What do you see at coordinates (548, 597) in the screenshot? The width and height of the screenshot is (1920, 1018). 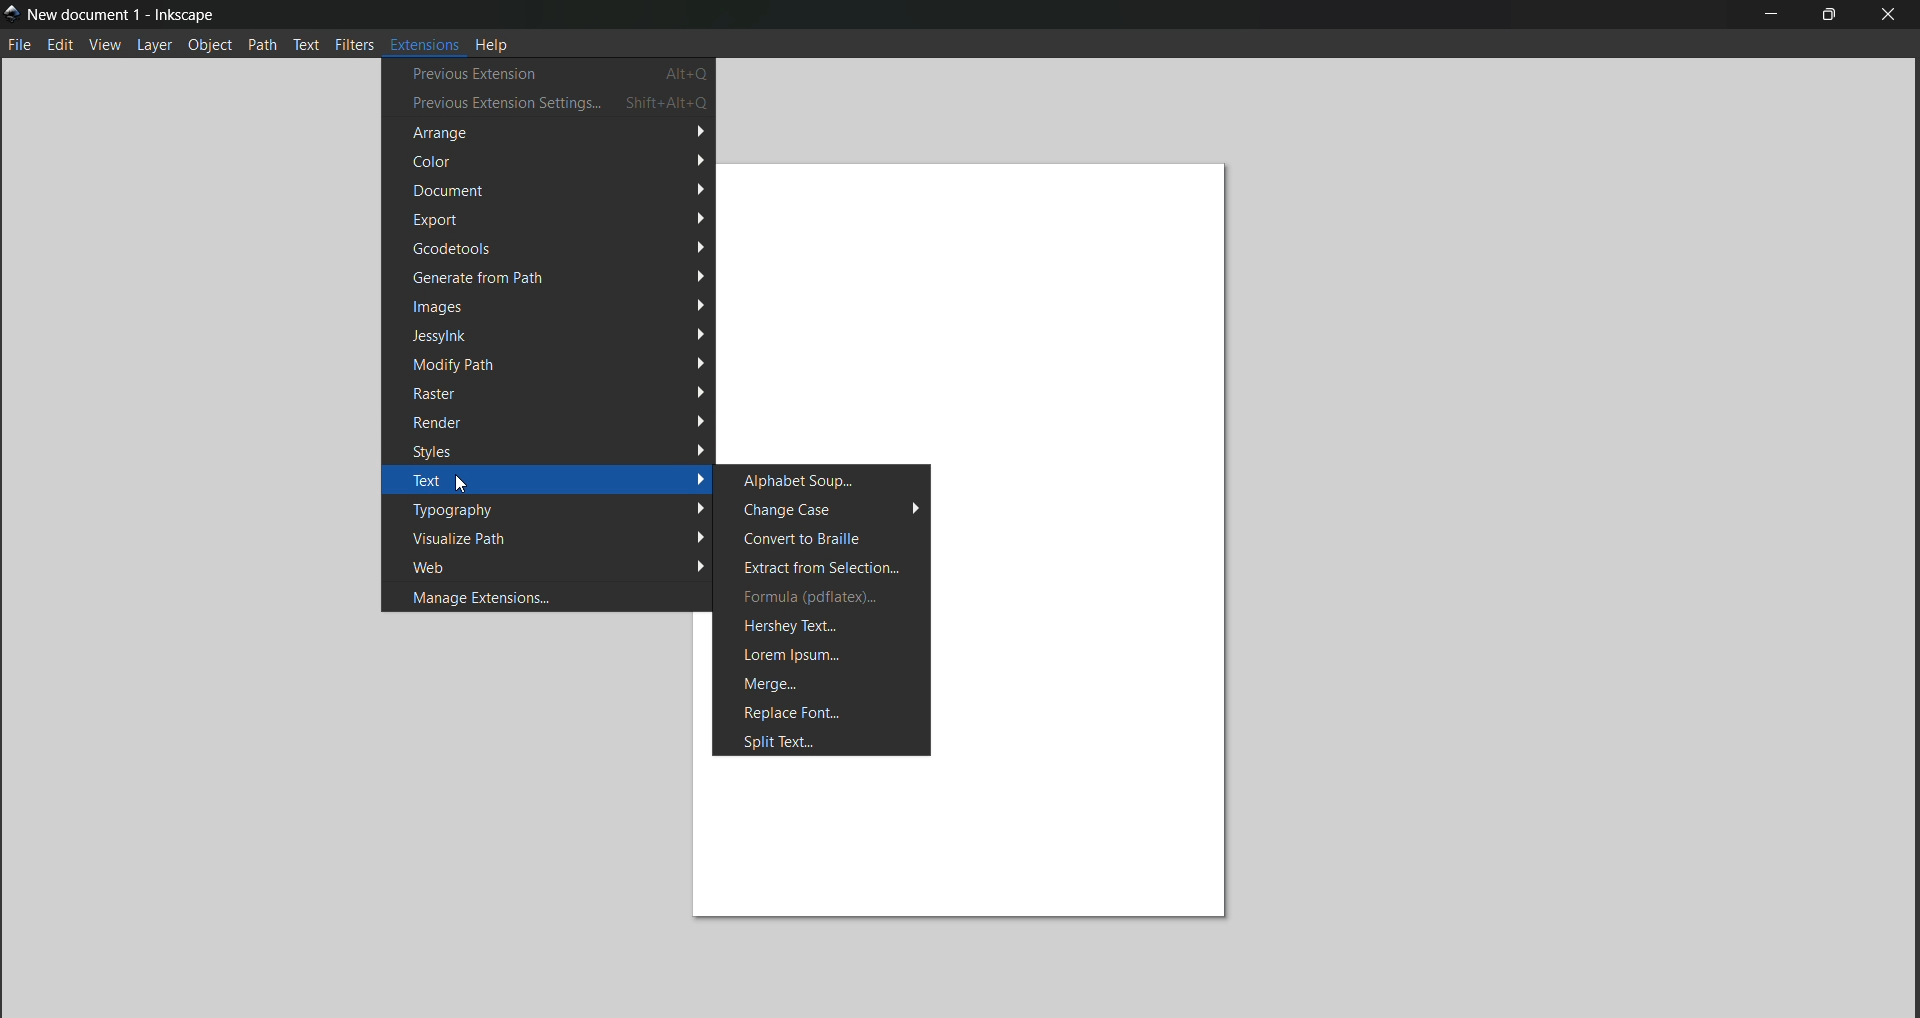 I see `manage extensions` at bounding box center [548, 597].